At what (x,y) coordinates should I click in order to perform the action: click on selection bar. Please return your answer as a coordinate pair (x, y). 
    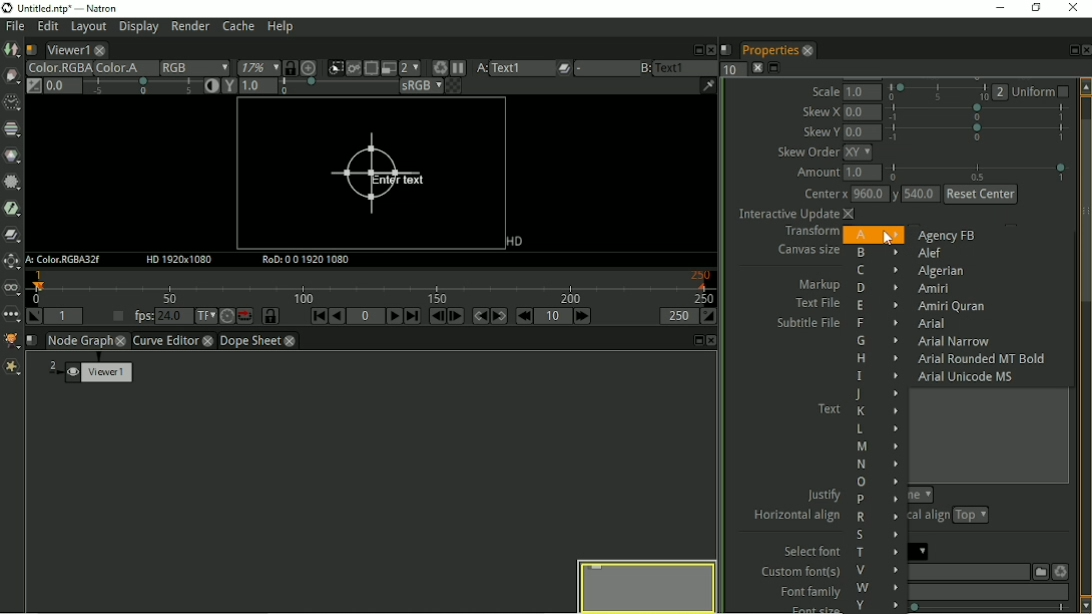
    Looking at the image, I should click on (142, 86).